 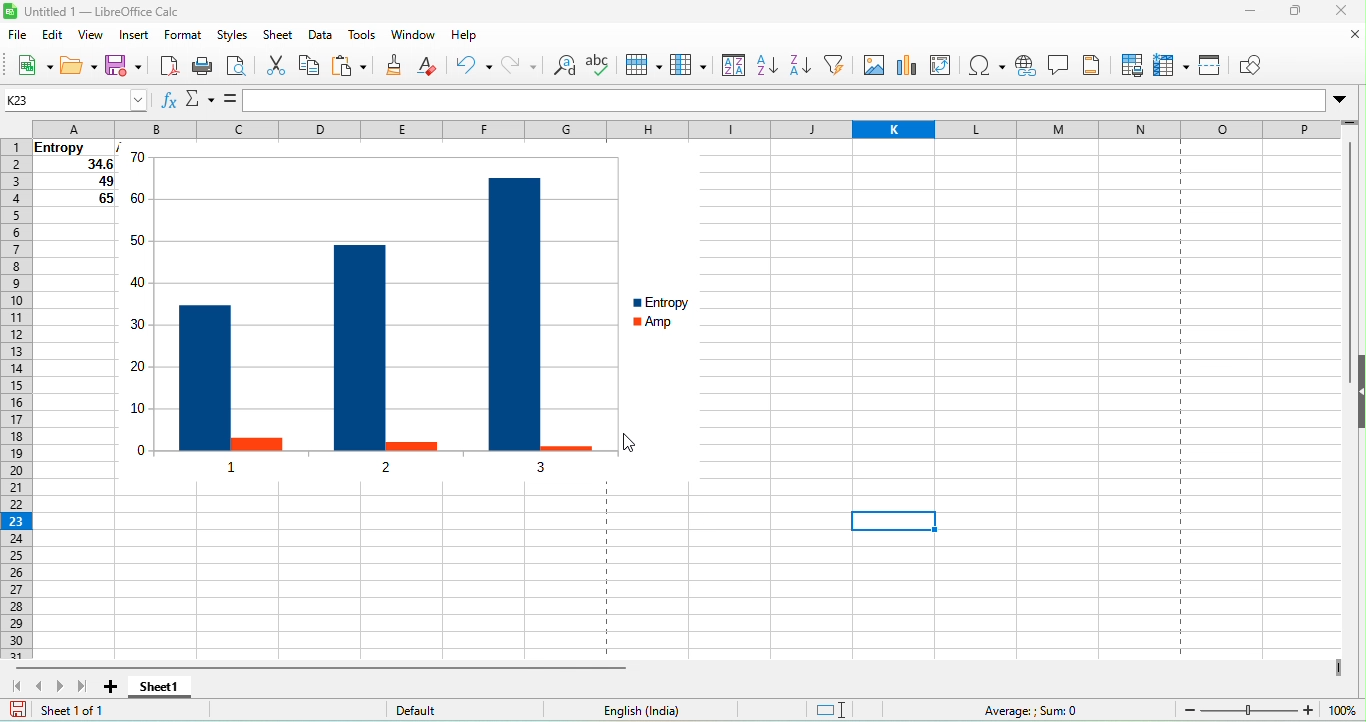 What do you see at coordinates (76, 183) in the screenshot?
I see `49` at bounding box center [76, 183].